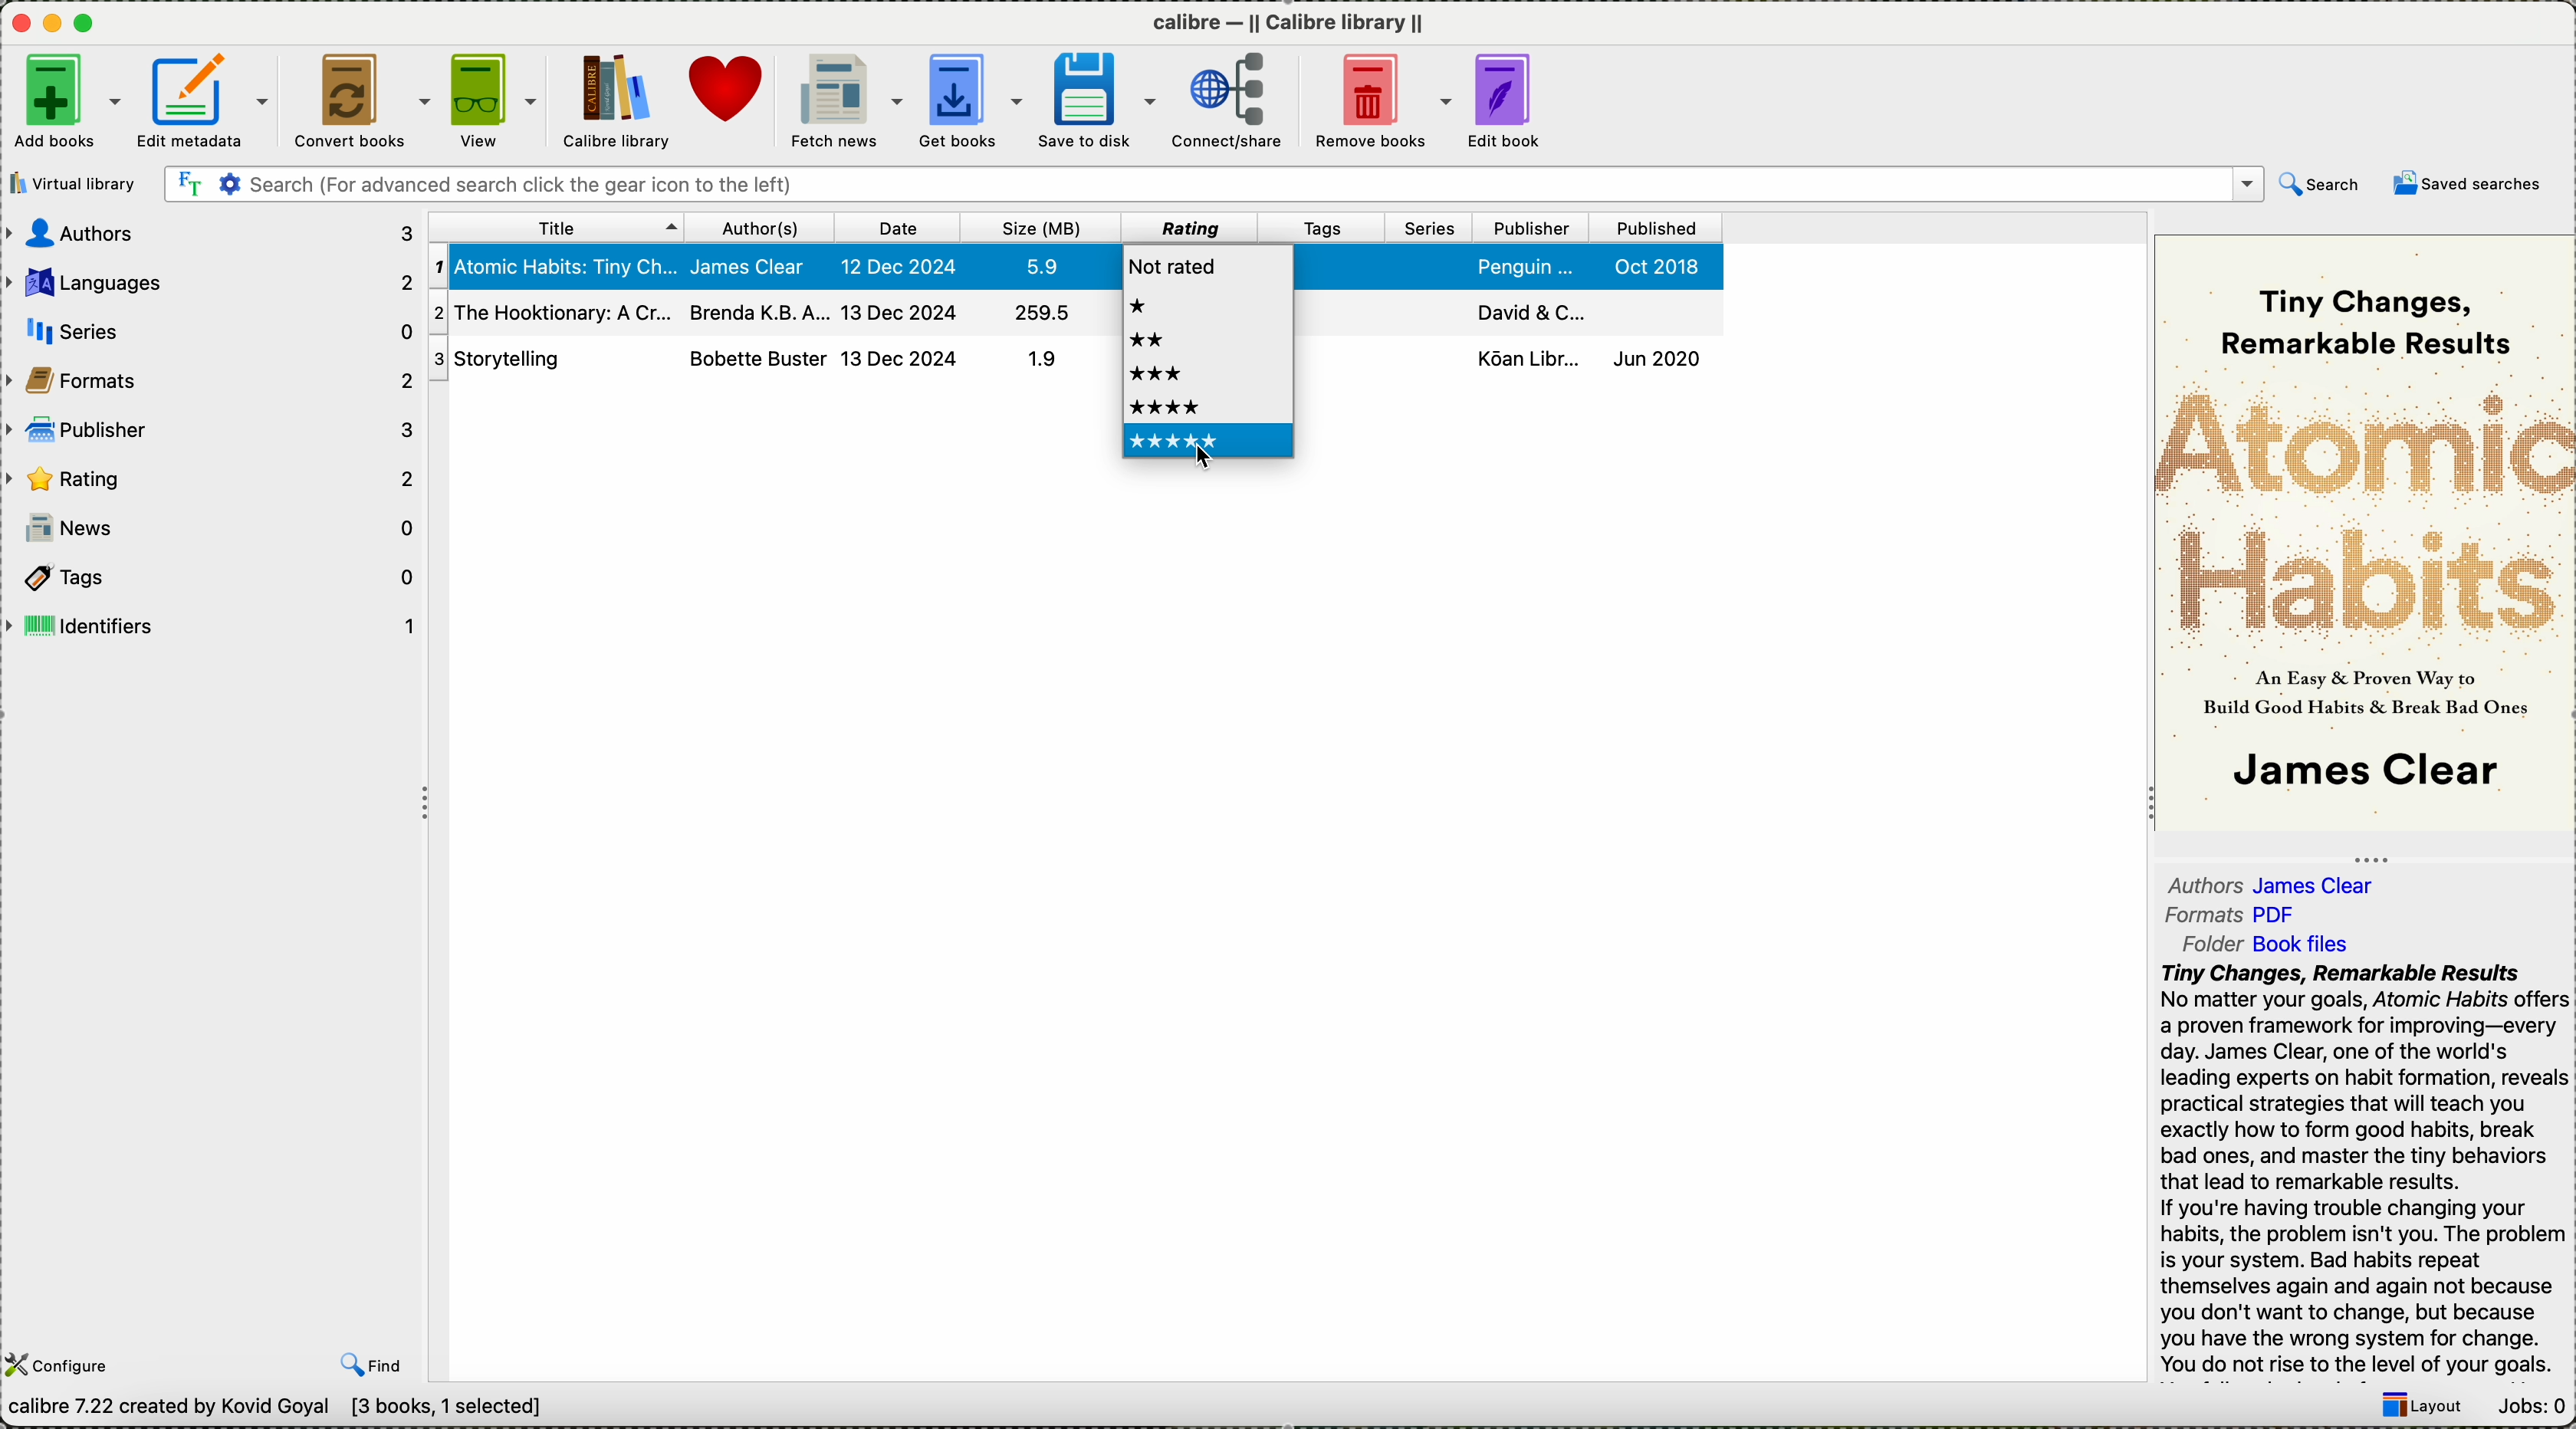 This screenshot has height=1429, width=2576. What do you see at coordinates (2361, 1171) in the screenshot?
I see `Tiny Changes, Remarkable Results

No matter your goals, Atomic Habits offers
a proven framework for improving—every
day. James Clear, one of the world's
leading experts on habit formation, reveals
practical strategies that will teach you
exactly how to form good habits, break
bad ones, and master the tiny behaviors
that lead to remarkable results.

If you're having trouble changing your
habits, the problem isn't you. The problem
is your system. Bad habits repeat
themselves again and again not because
you don't want to change, but because
you have the wrong system for change.
You do not rise to the level of your goals.` at bounding box center [2361, 1171].